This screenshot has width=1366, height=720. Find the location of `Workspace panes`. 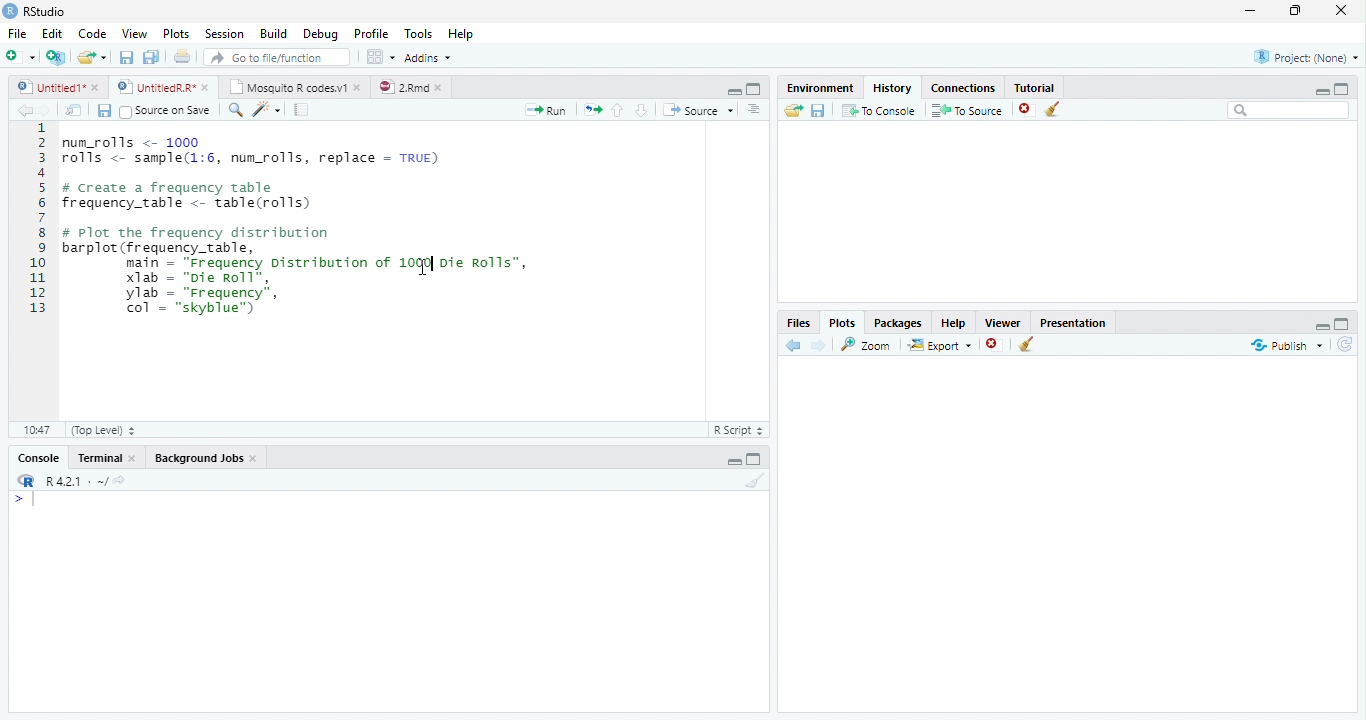

Workspace panes is located at coordinates (379, 57).